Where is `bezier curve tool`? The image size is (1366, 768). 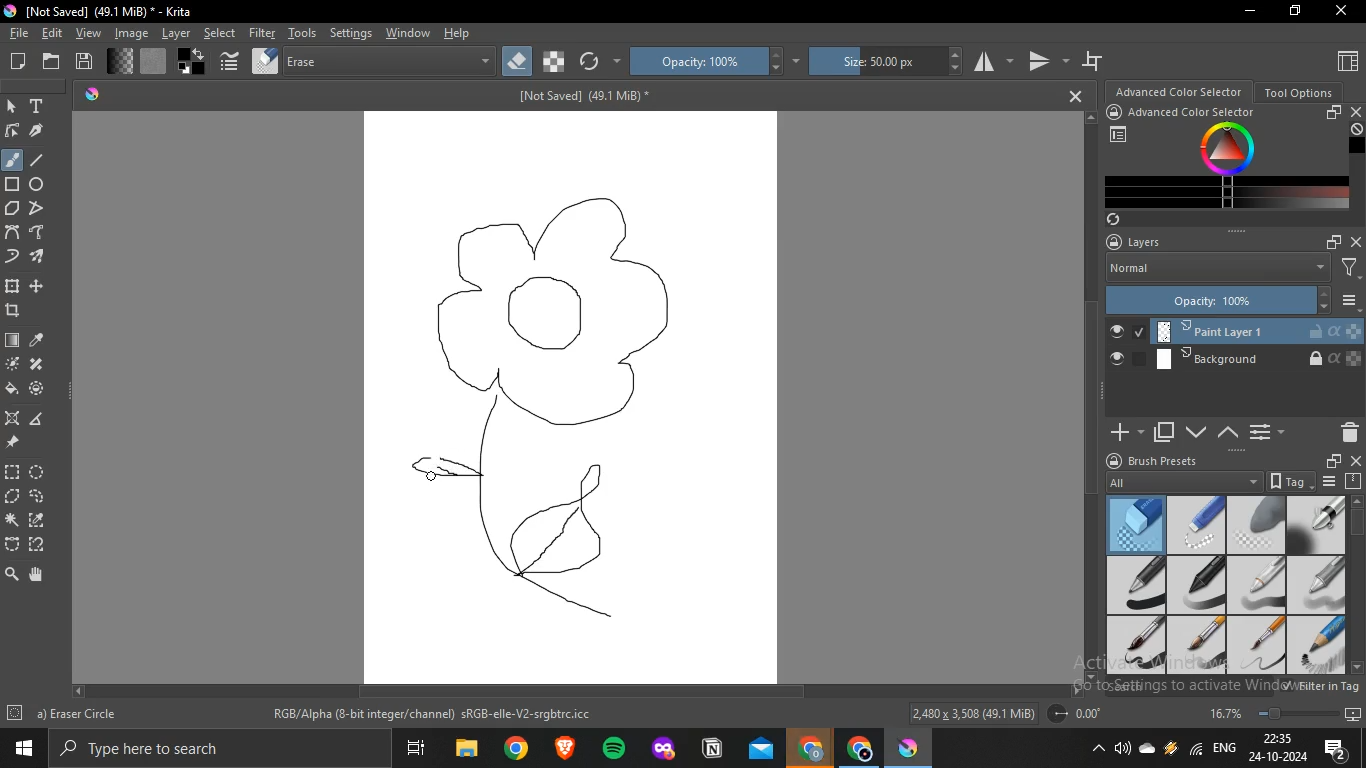 bezier curve tool is located at coordinates (13, 231).